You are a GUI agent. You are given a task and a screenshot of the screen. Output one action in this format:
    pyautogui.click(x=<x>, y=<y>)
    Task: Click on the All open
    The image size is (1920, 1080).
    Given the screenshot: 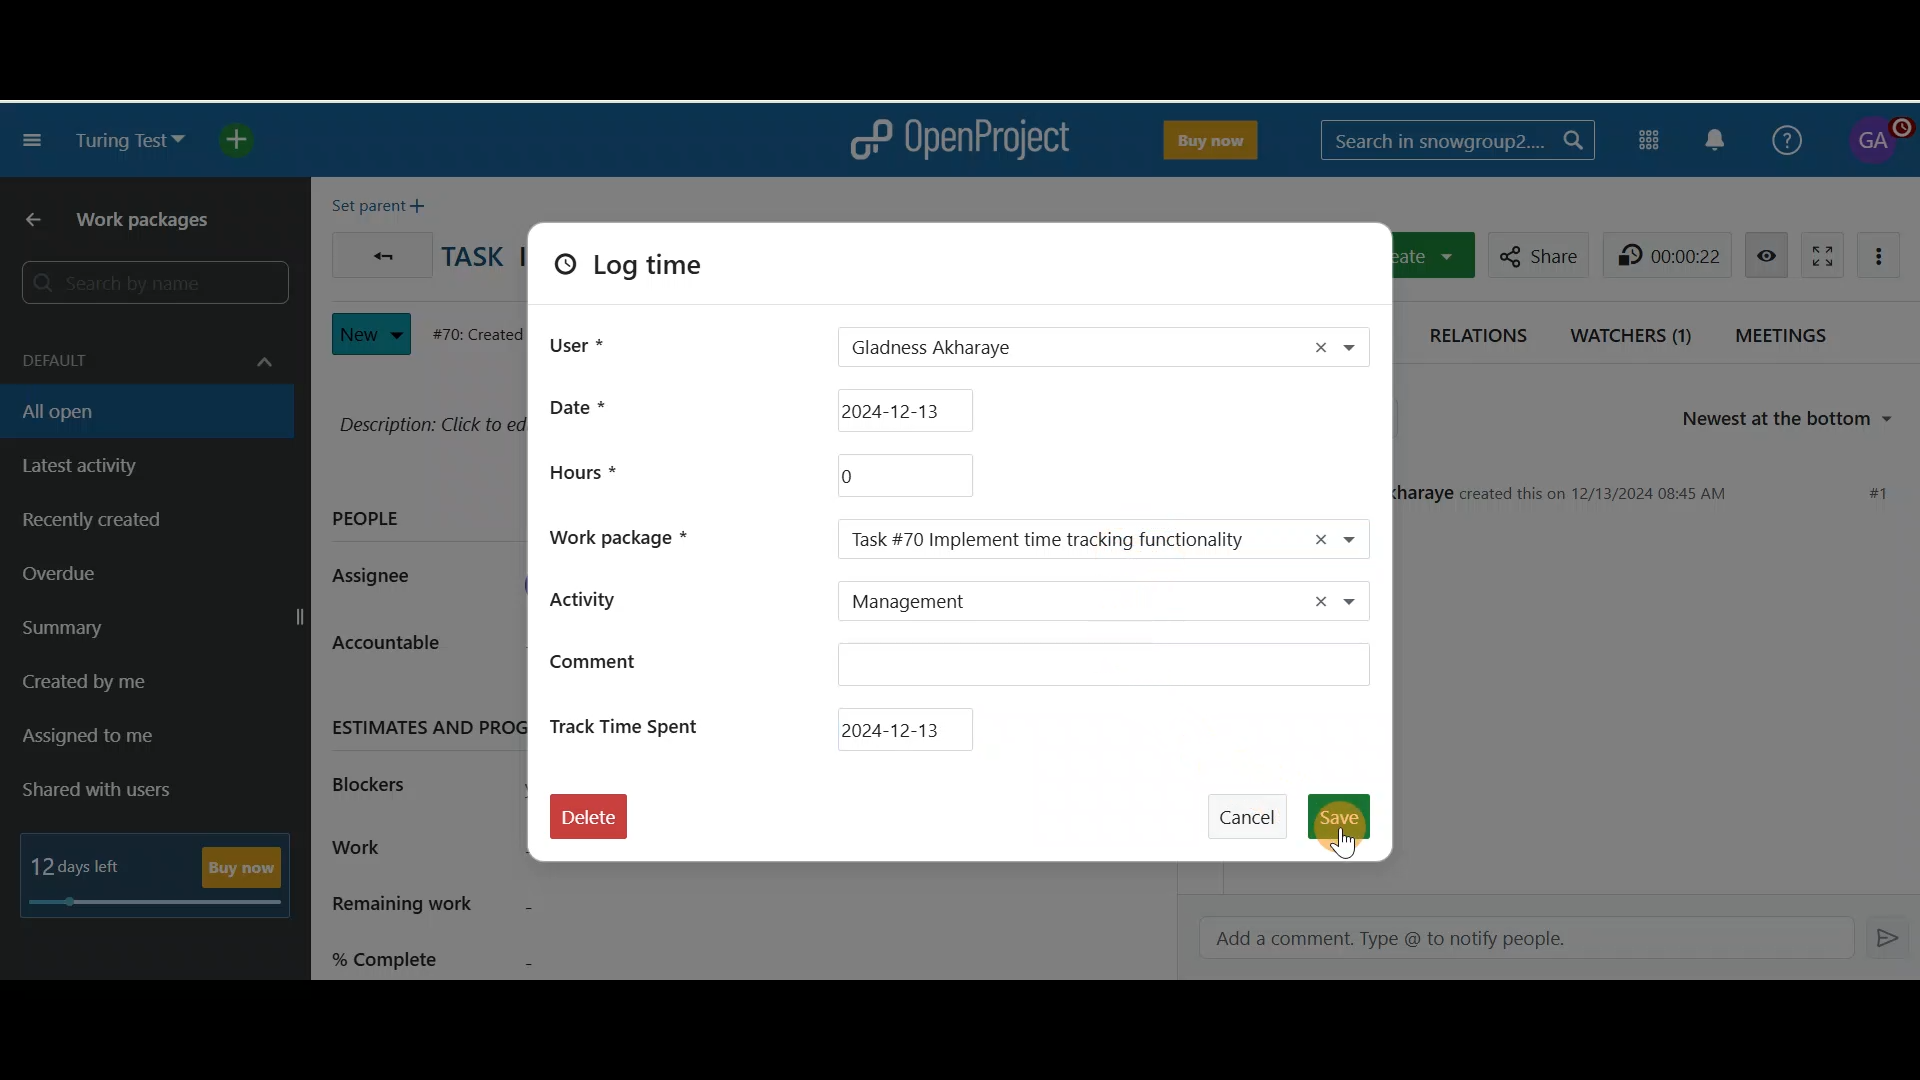 What is the action you would take?
    pyautogui.click(x=133, y=410)
    